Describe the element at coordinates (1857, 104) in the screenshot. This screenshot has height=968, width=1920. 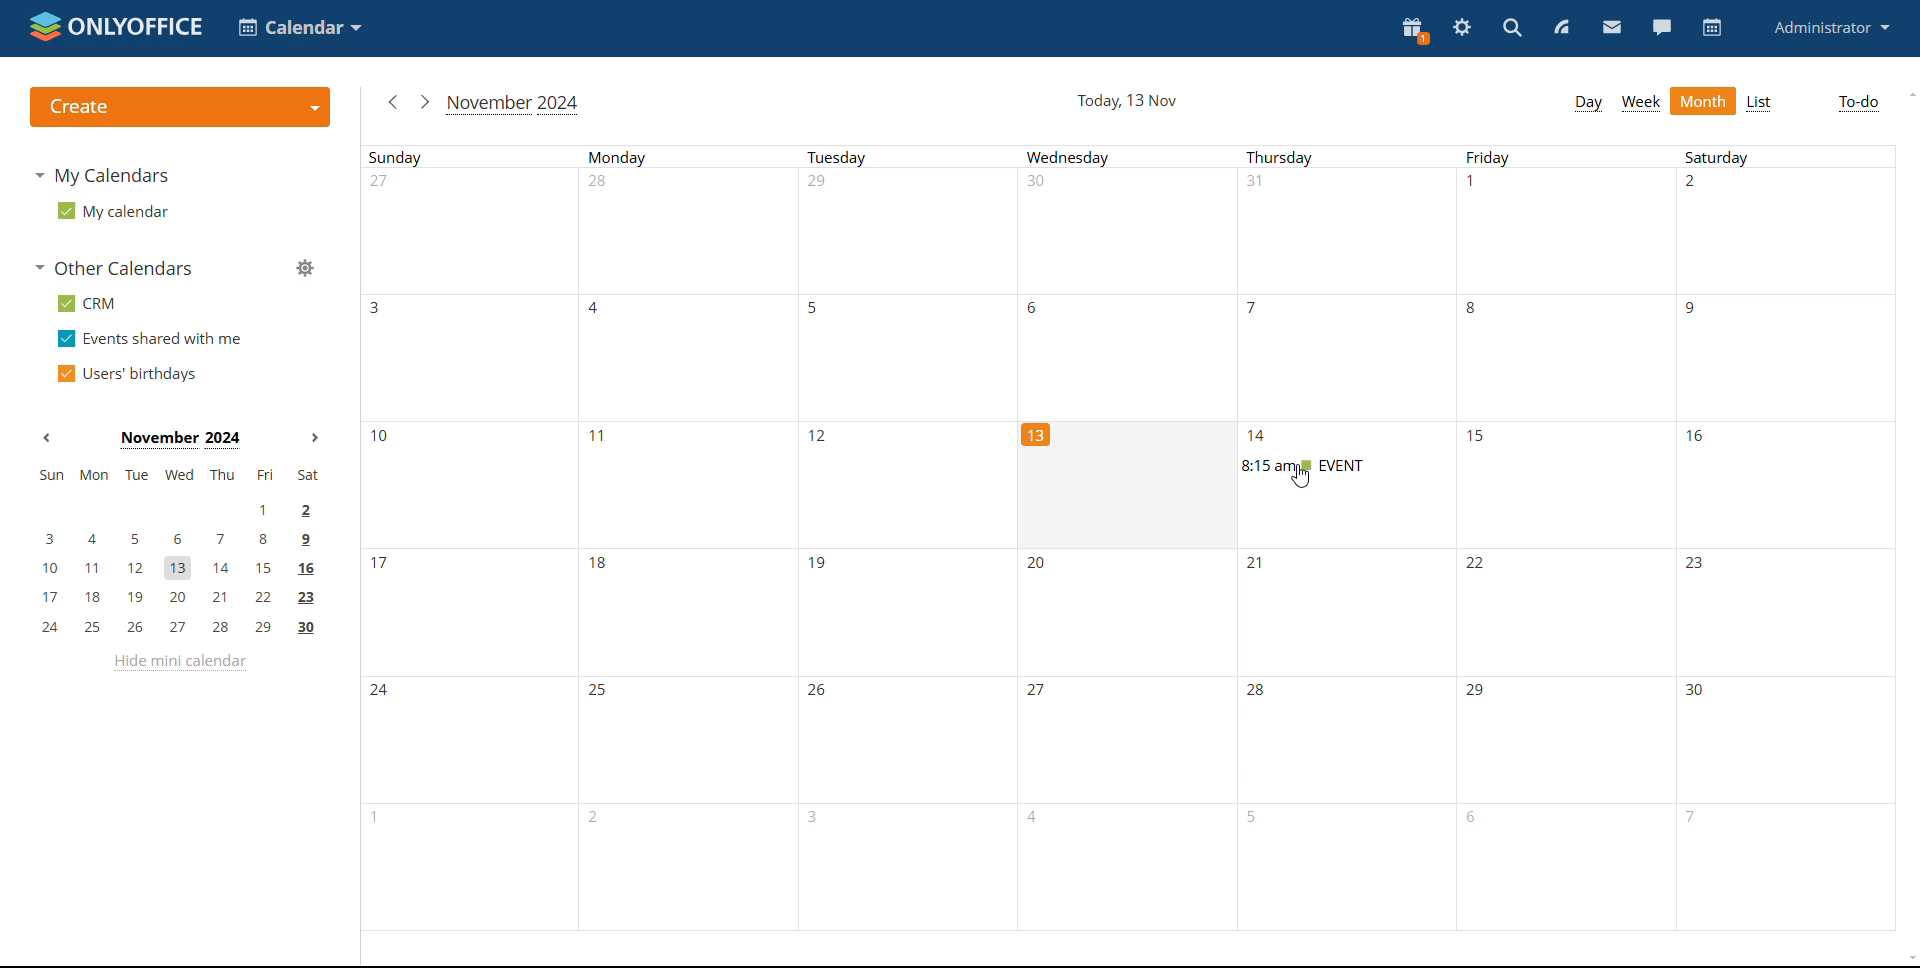
I see `to-do` at that location.